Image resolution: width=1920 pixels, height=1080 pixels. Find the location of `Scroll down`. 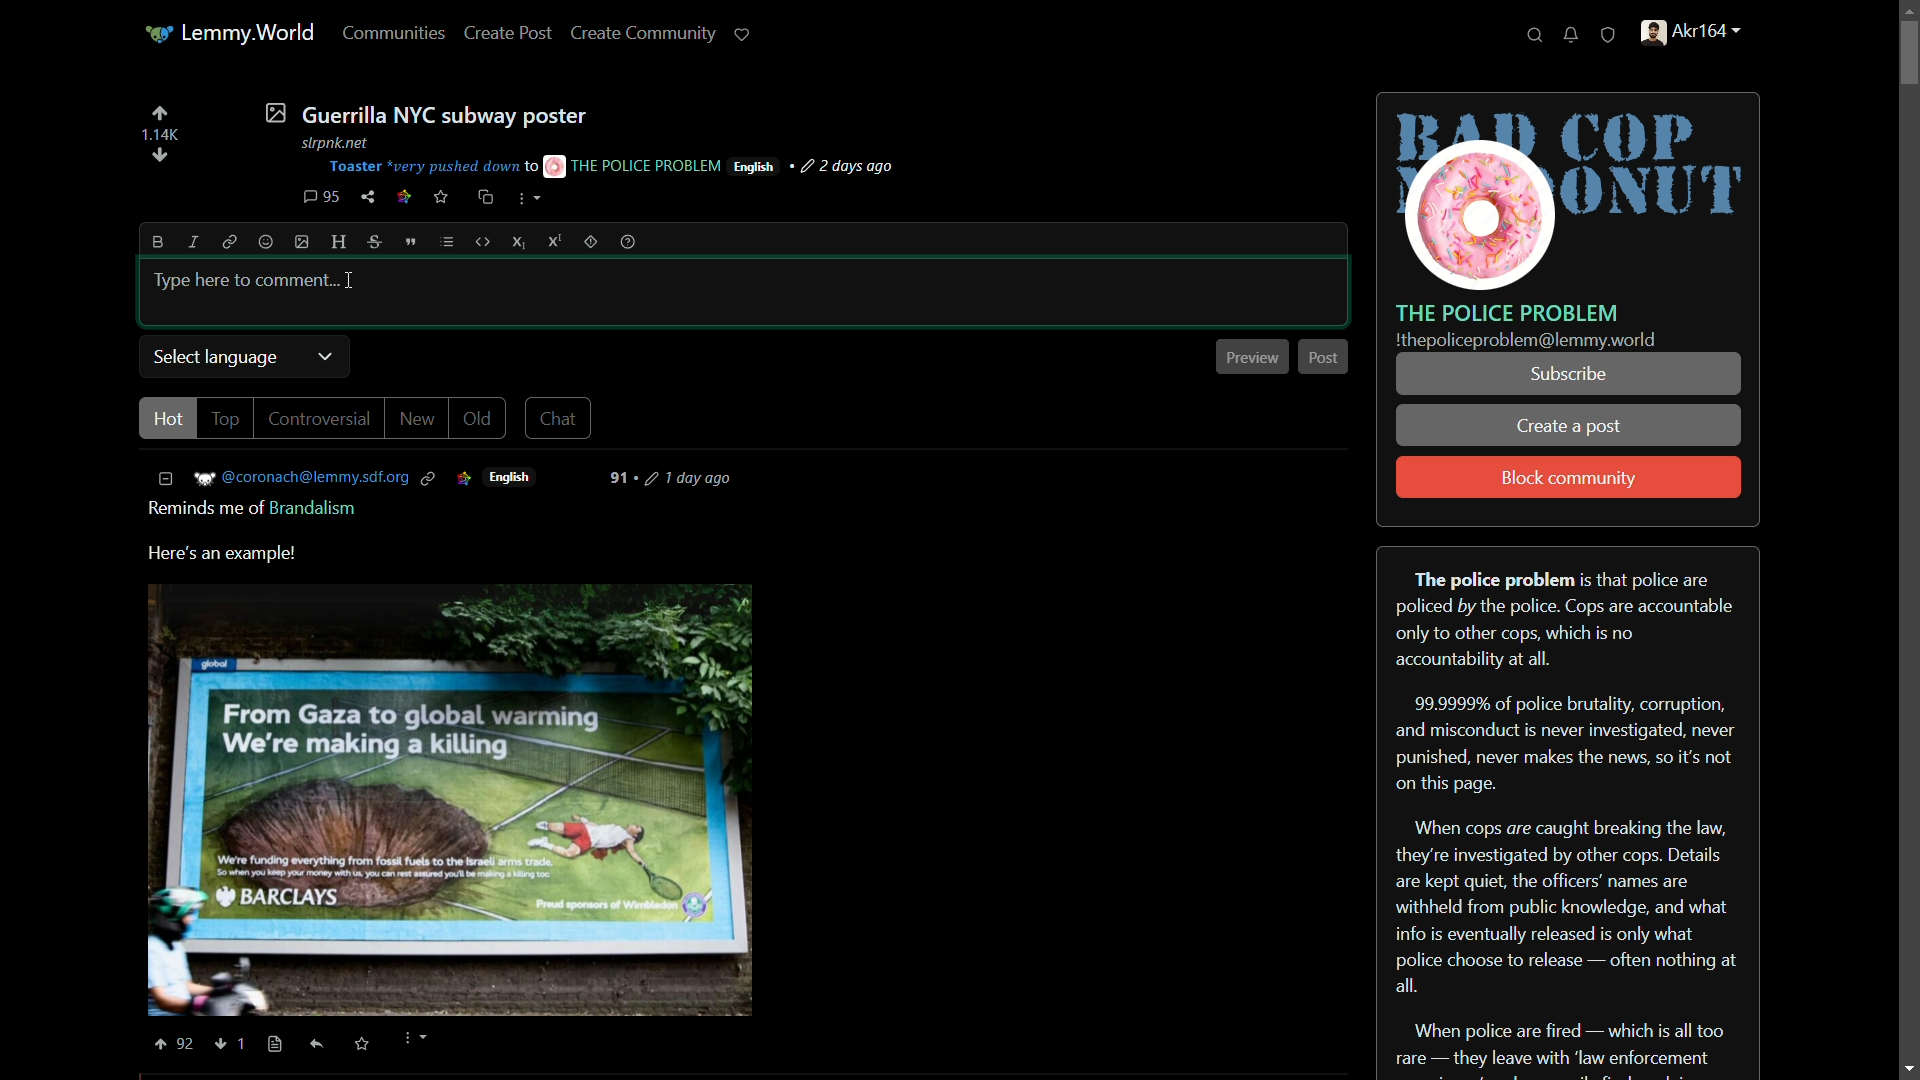

Scroll down is located at coordinates (1904, 1067).